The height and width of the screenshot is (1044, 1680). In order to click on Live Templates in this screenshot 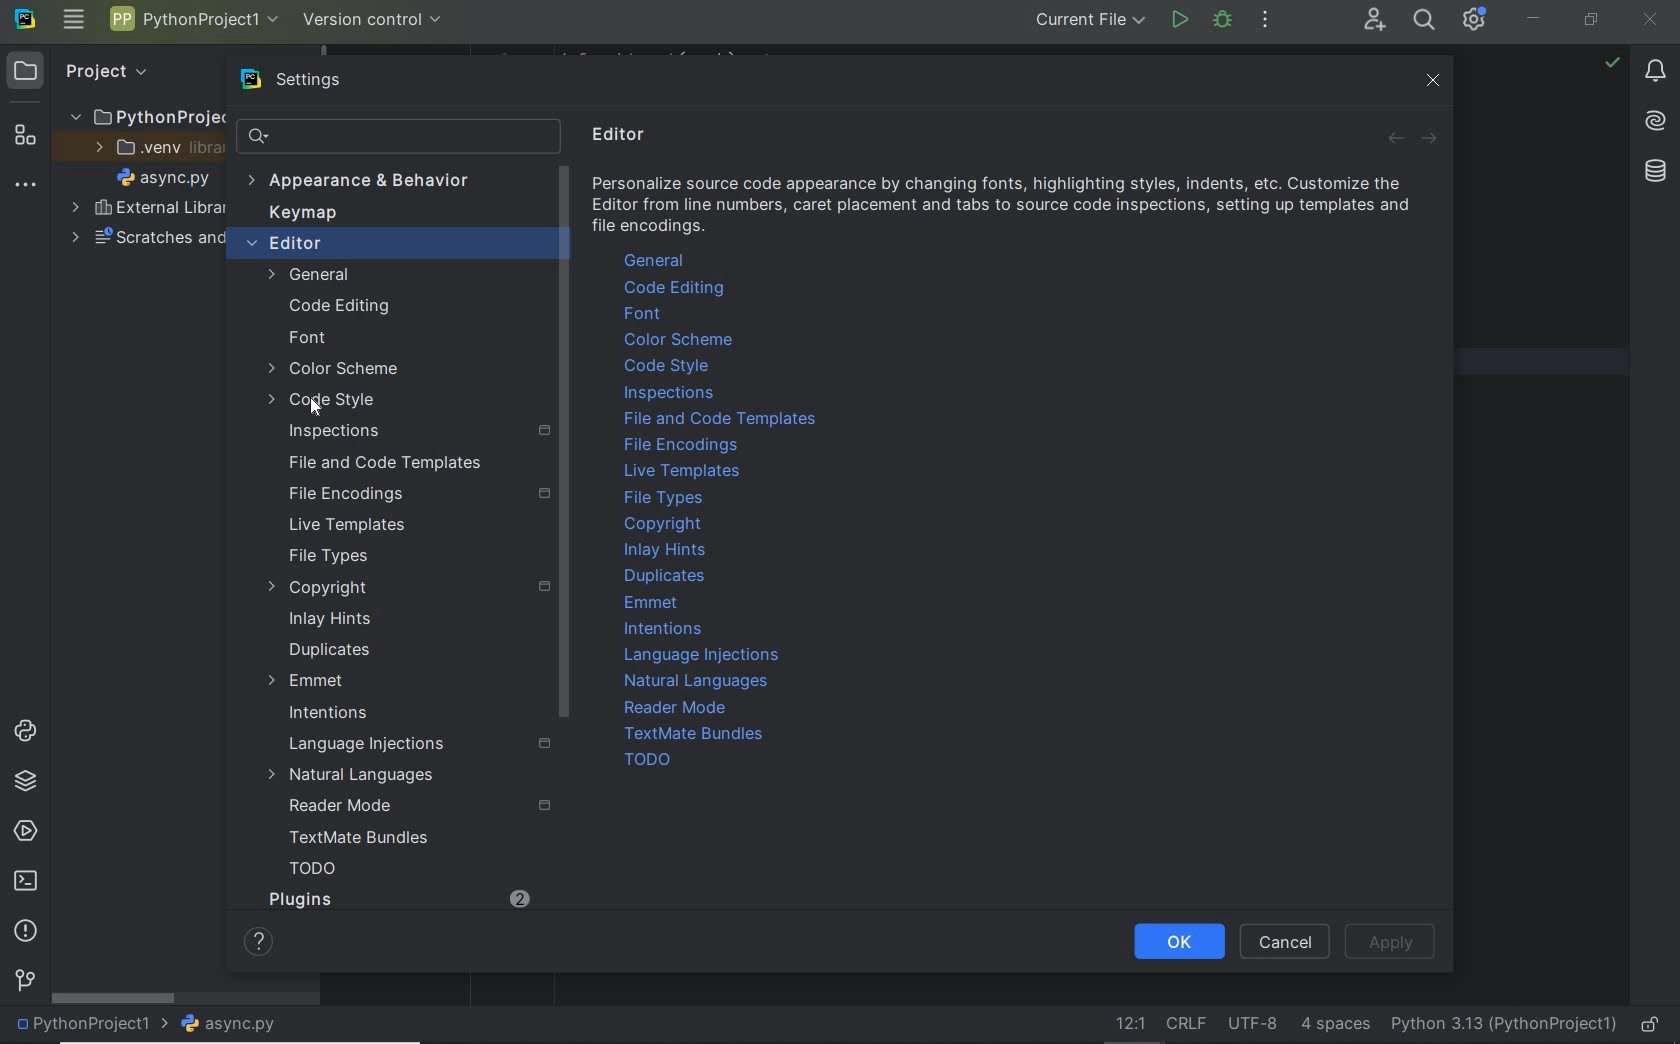, I will do `click(344, 526)`.